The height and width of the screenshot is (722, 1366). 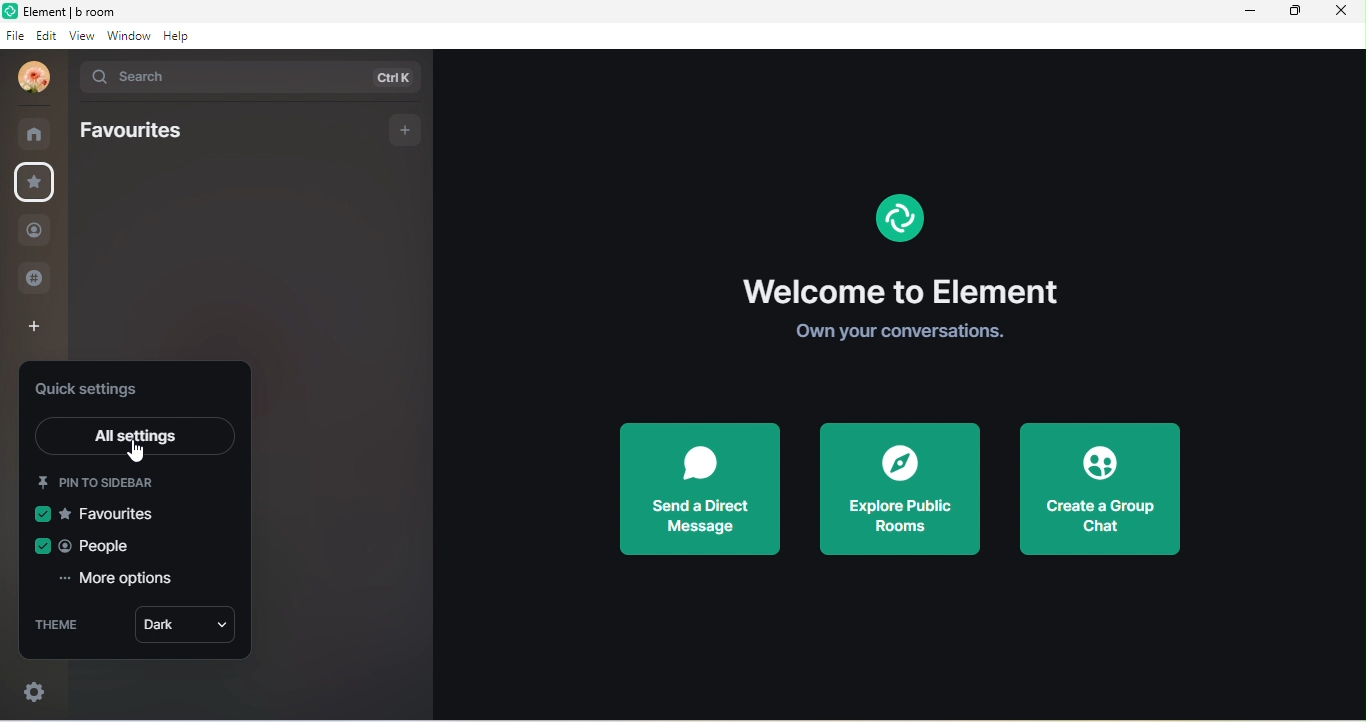 I want to click on pin to sidebar, so click(x=119, y=478).